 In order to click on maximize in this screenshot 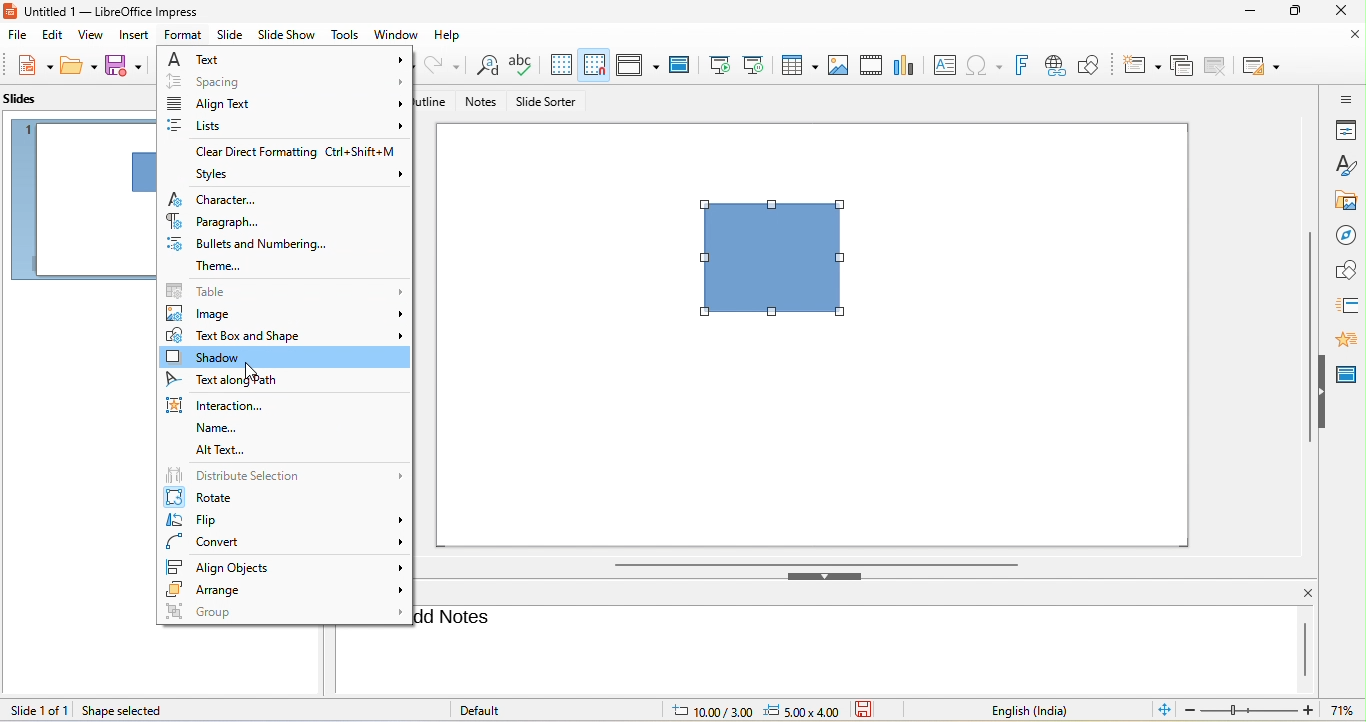, I will do `click(1295, 12)`.